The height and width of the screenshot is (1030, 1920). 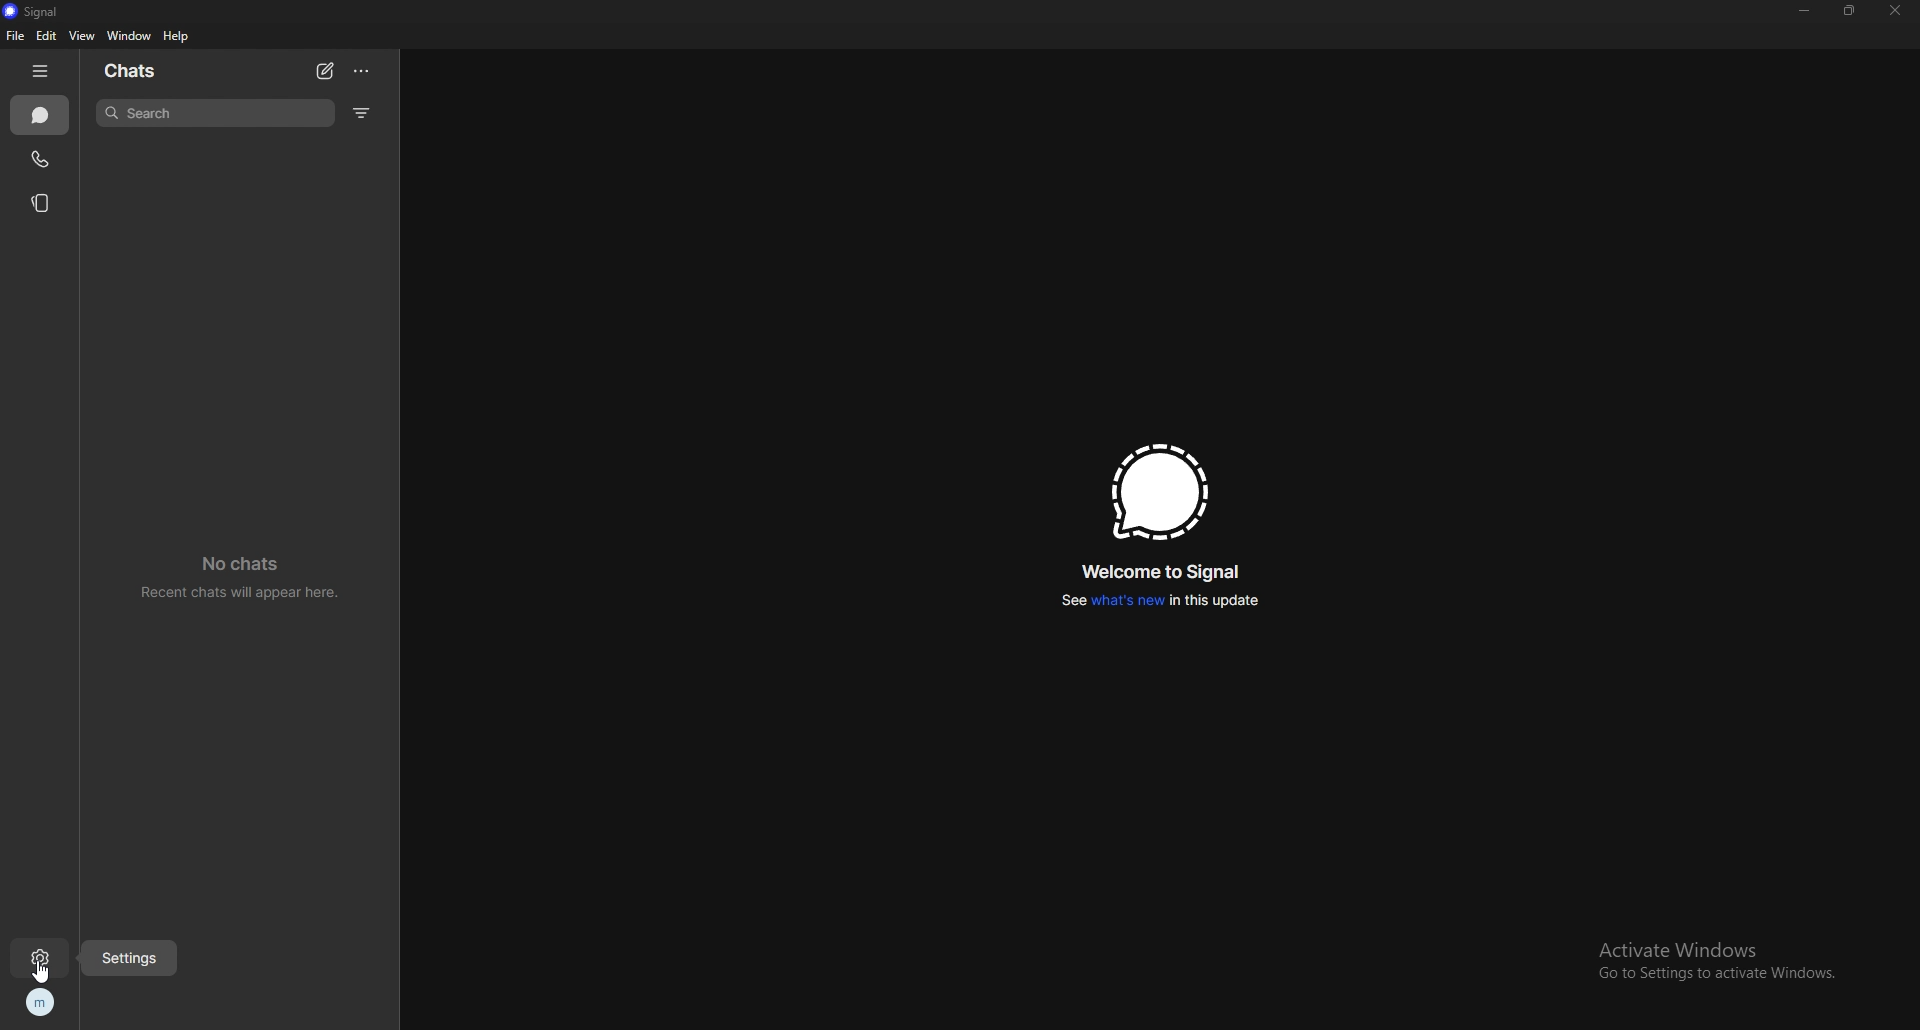 I want to click on resize, so click(x=1850, y=9).